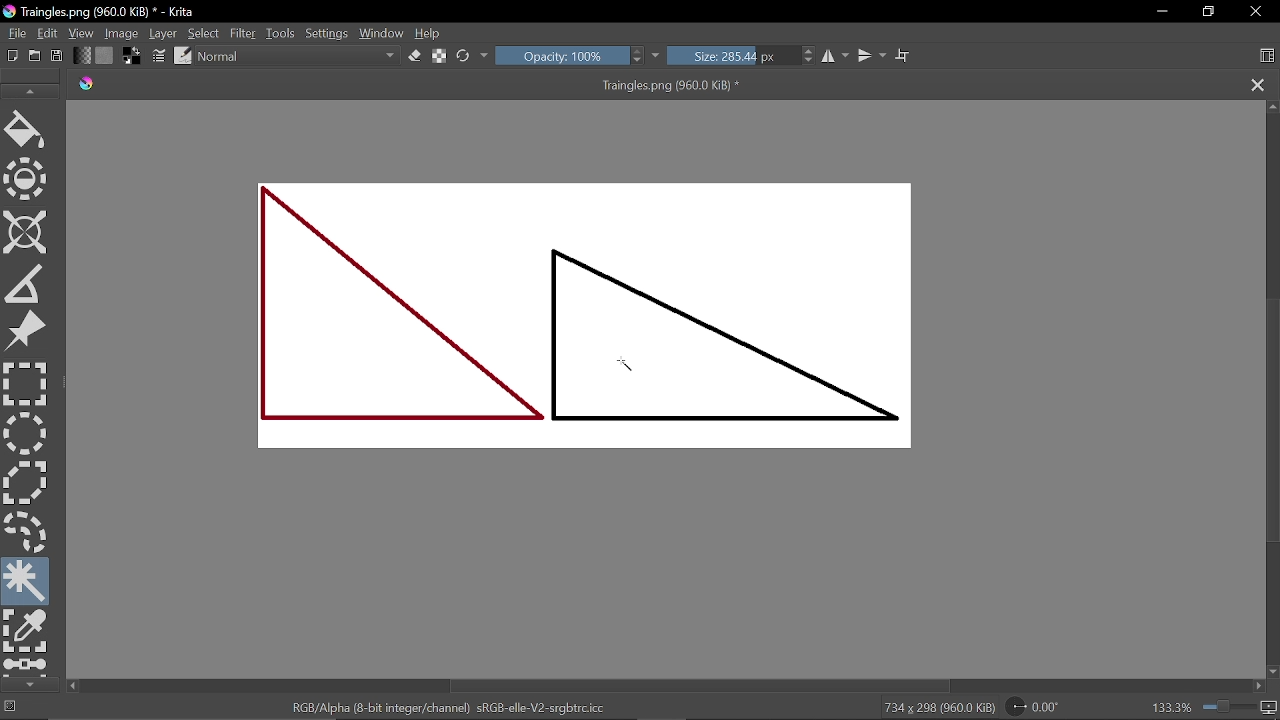  I want to click on scroll up, so click(28, 90).